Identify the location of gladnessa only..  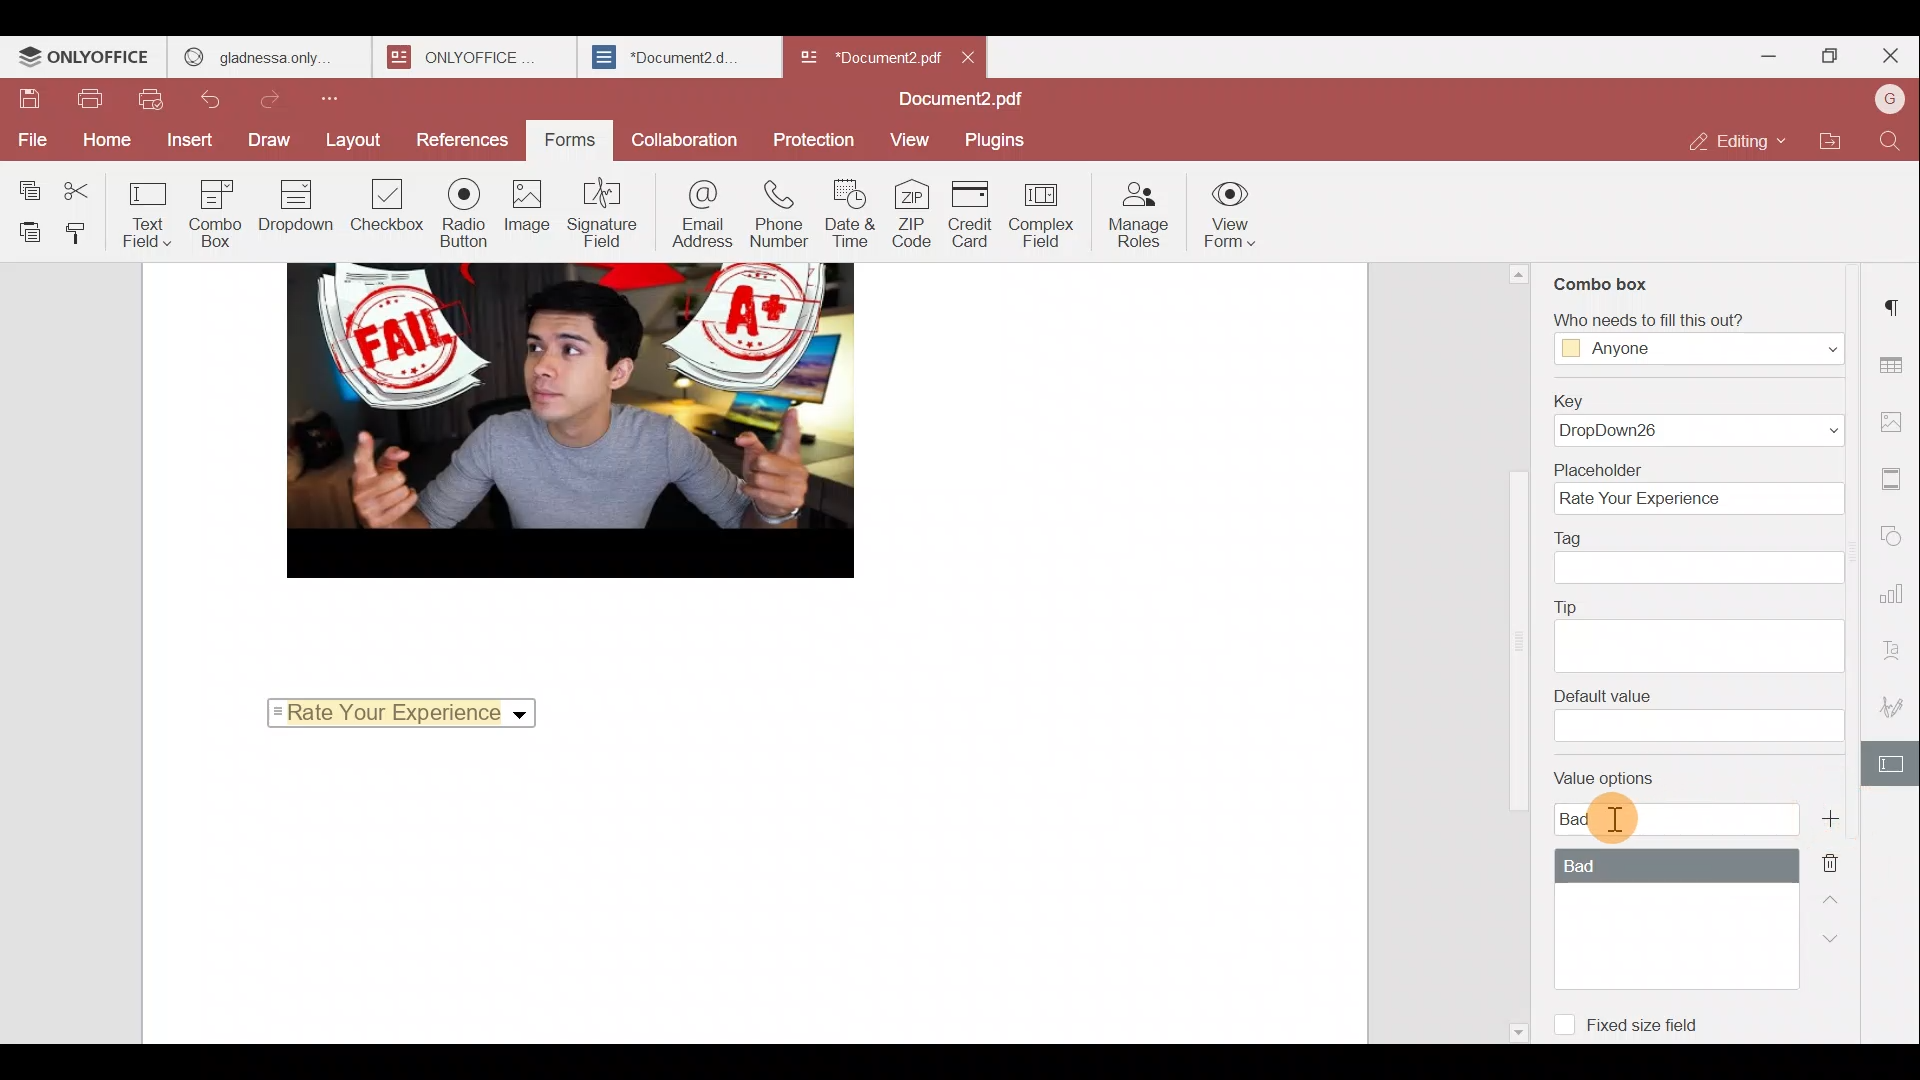
(258, 54).